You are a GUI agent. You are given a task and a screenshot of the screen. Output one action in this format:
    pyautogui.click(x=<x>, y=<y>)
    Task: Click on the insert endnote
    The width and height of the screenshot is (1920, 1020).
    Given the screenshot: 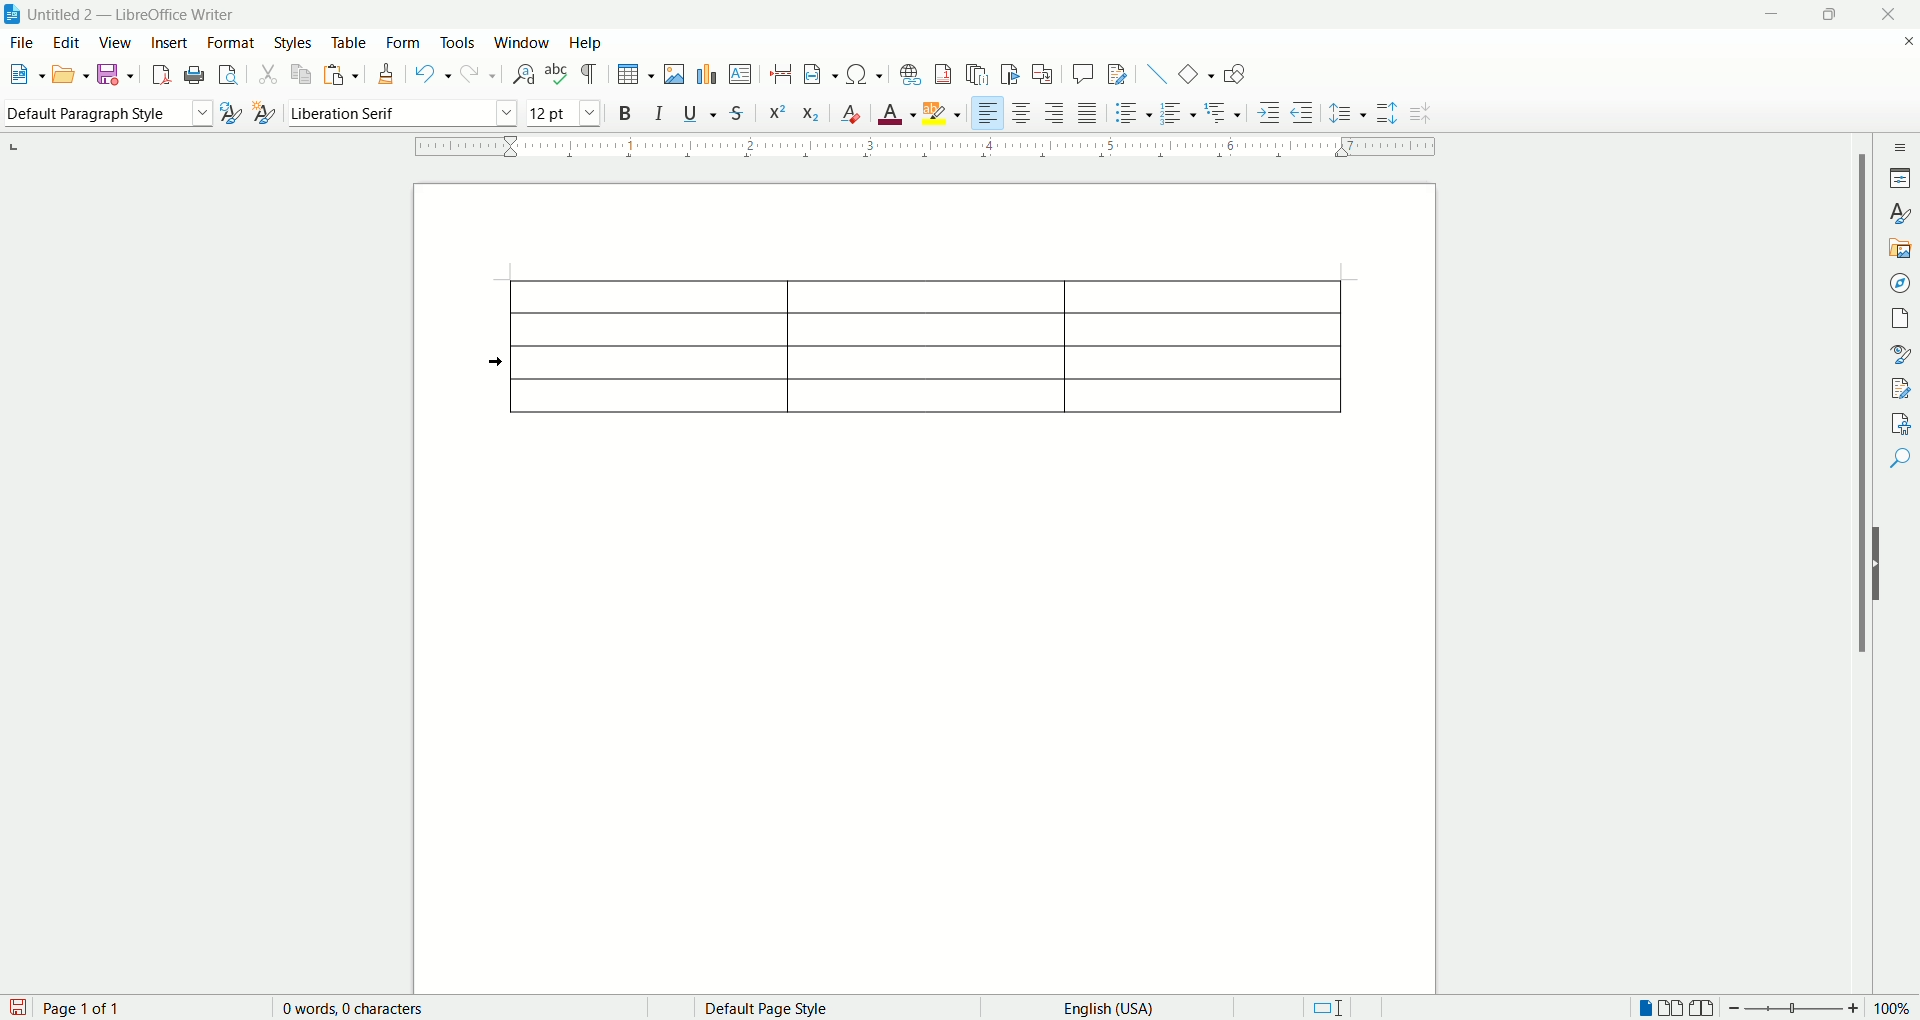 What is the action you would take?
    pyautogui.click(x=976, y=72)
    